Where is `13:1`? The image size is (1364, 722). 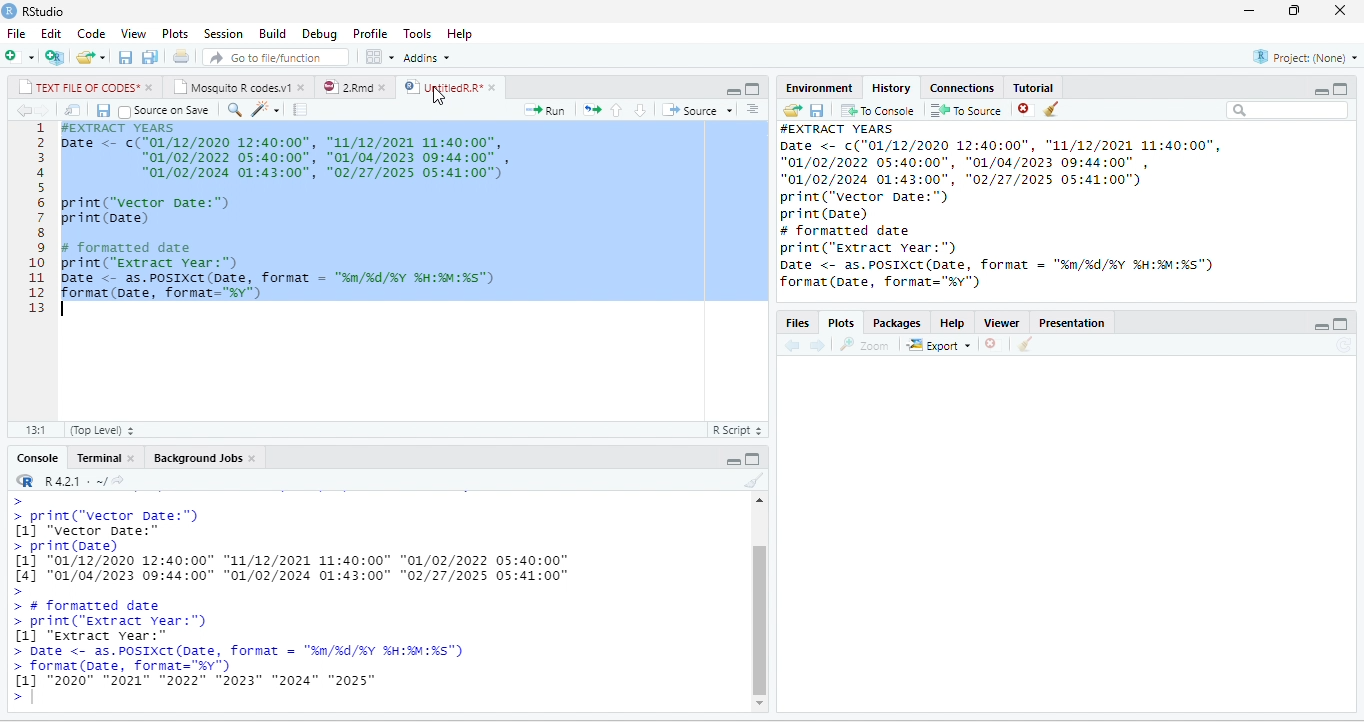 13:1 is located at coordinates (35, 430).